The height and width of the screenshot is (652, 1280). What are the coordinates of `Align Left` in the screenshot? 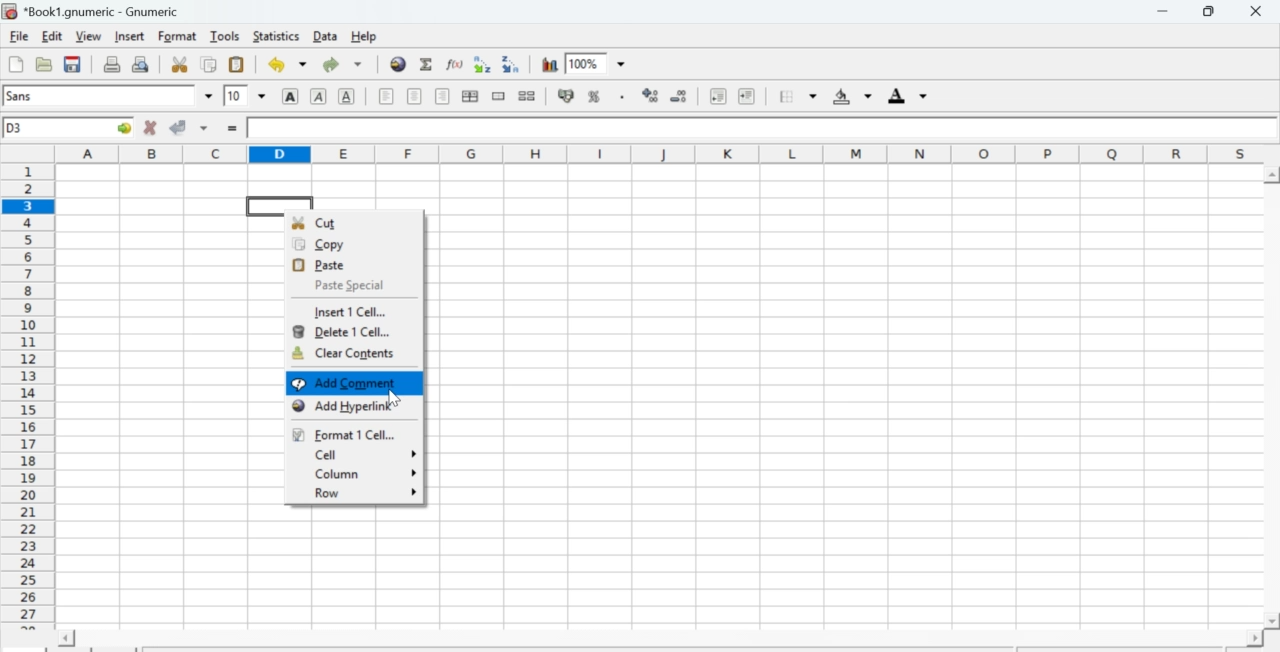 It's located at (384, 97).